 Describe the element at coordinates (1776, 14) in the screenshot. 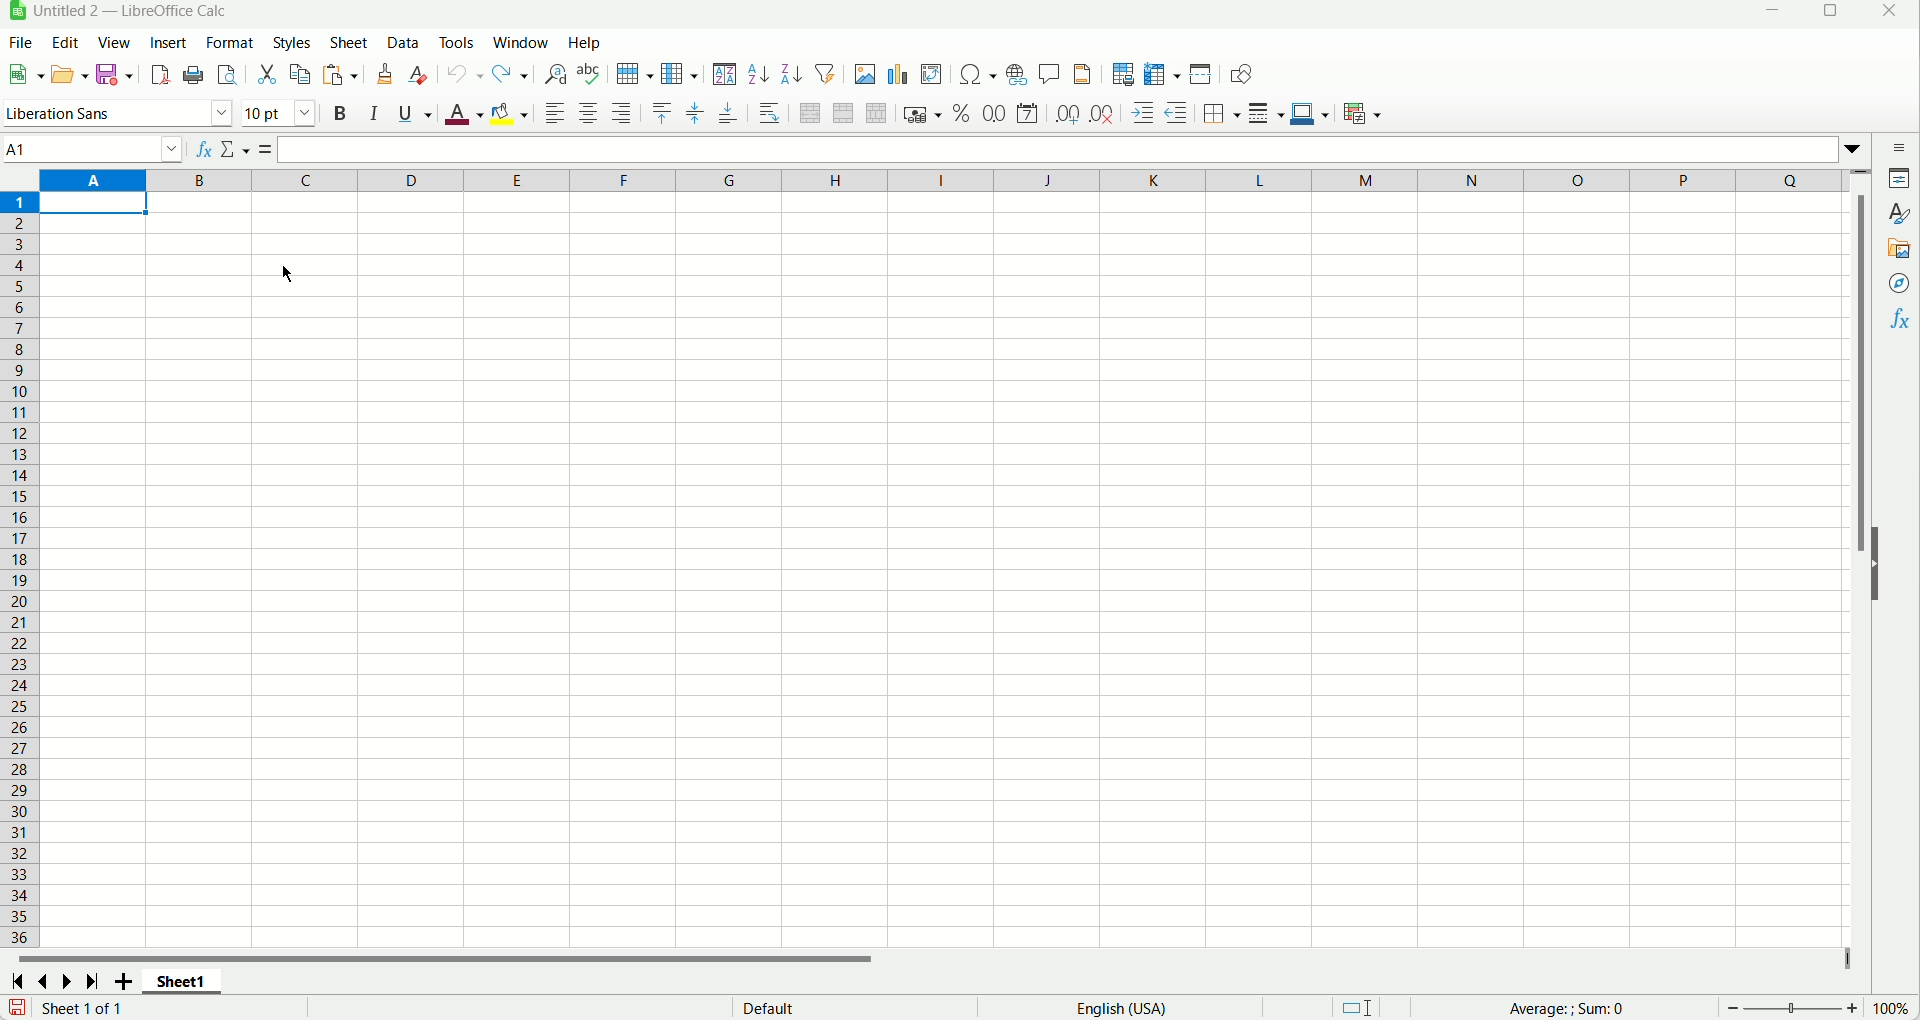

I see `Minimize` at that location.